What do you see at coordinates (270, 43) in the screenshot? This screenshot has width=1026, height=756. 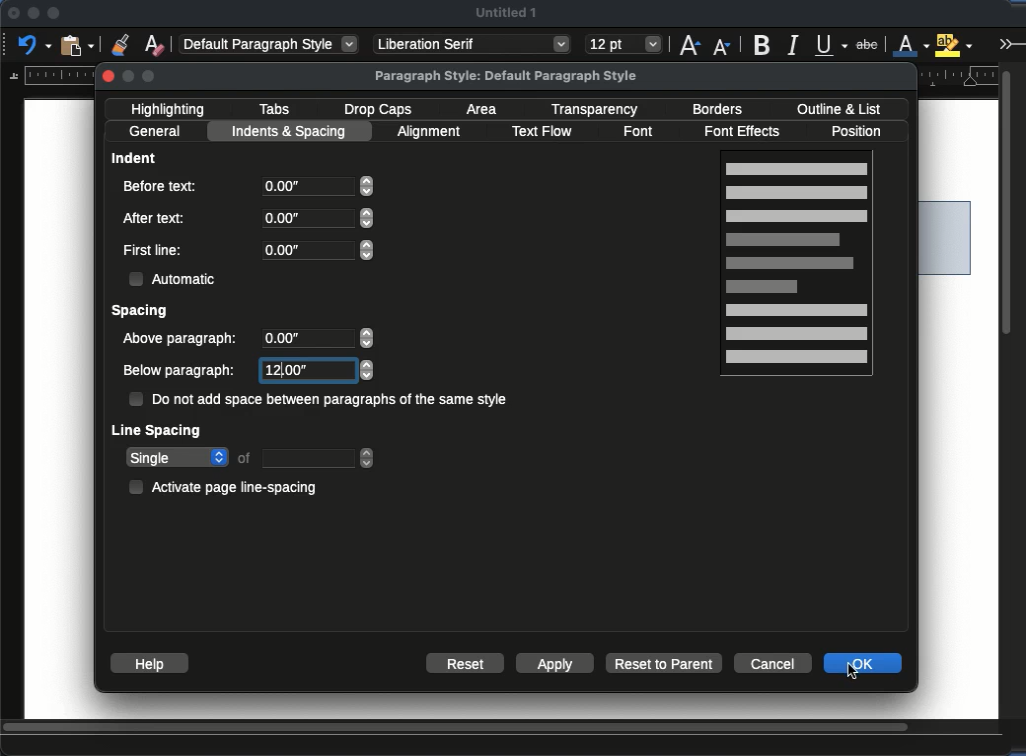 I see `default paragraph style` at bounding box center [270, 43].